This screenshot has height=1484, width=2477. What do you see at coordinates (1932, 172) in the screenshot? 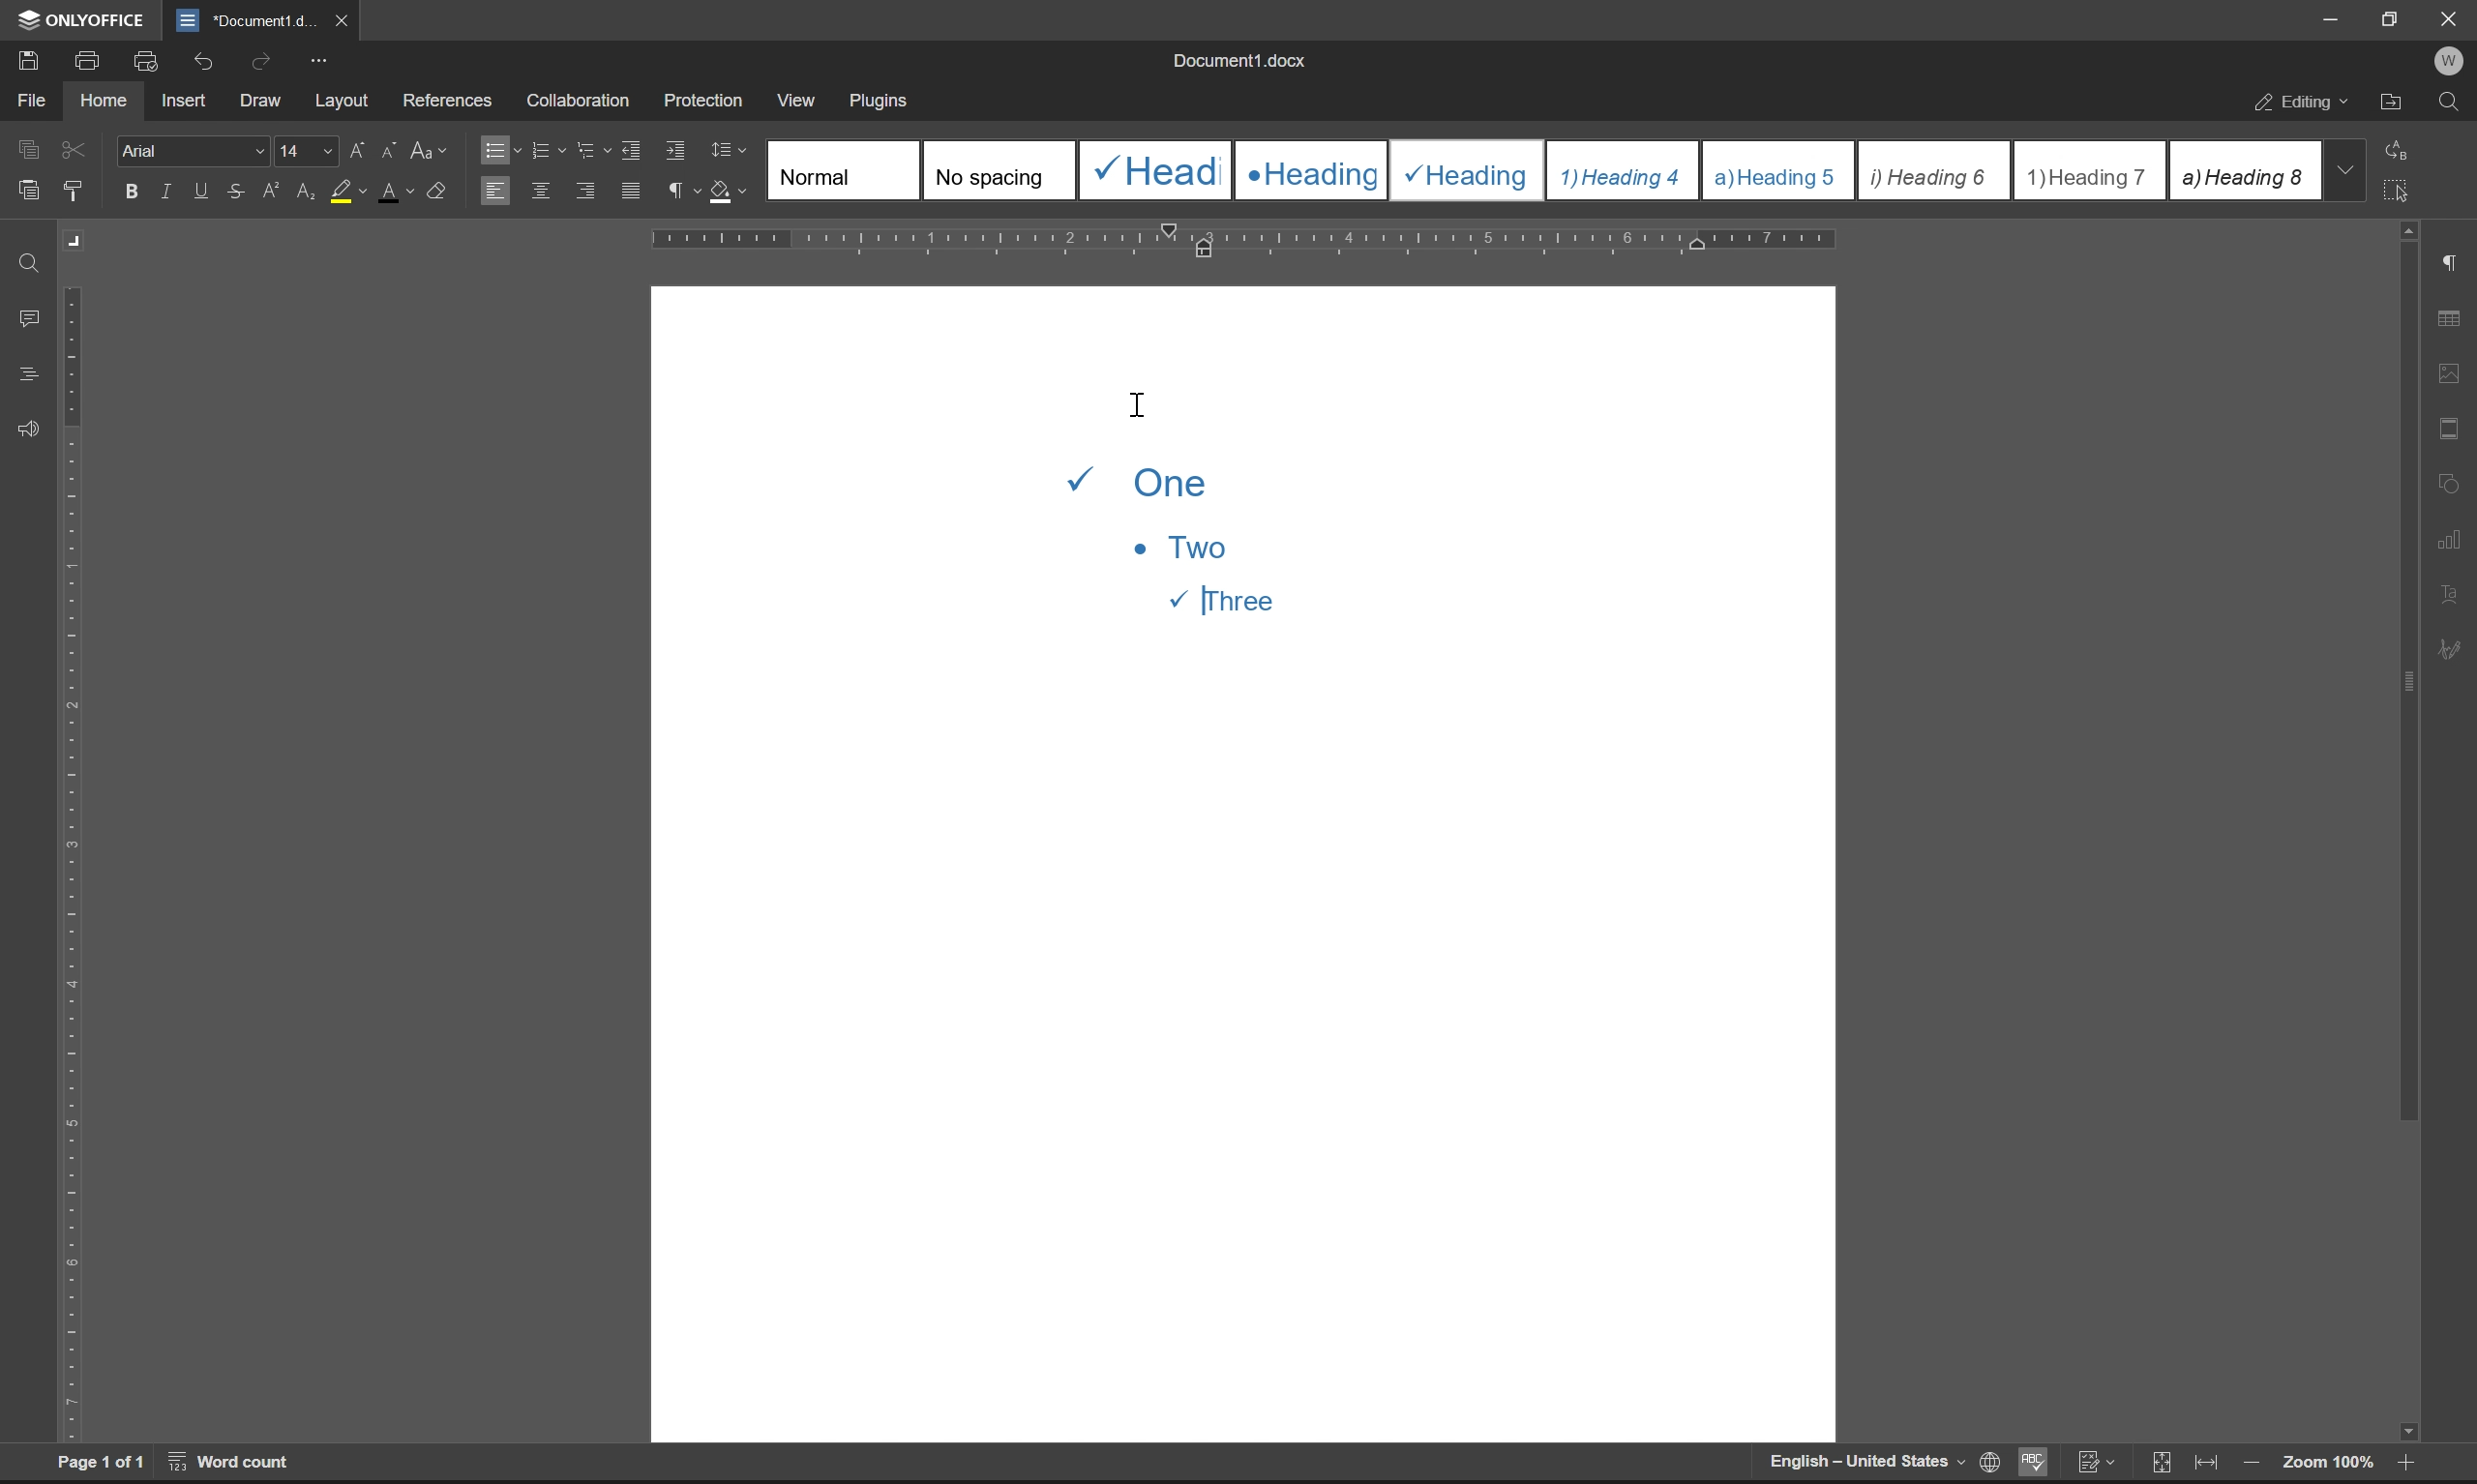
I see `Heading 6` at bounding box center [1932, 172].